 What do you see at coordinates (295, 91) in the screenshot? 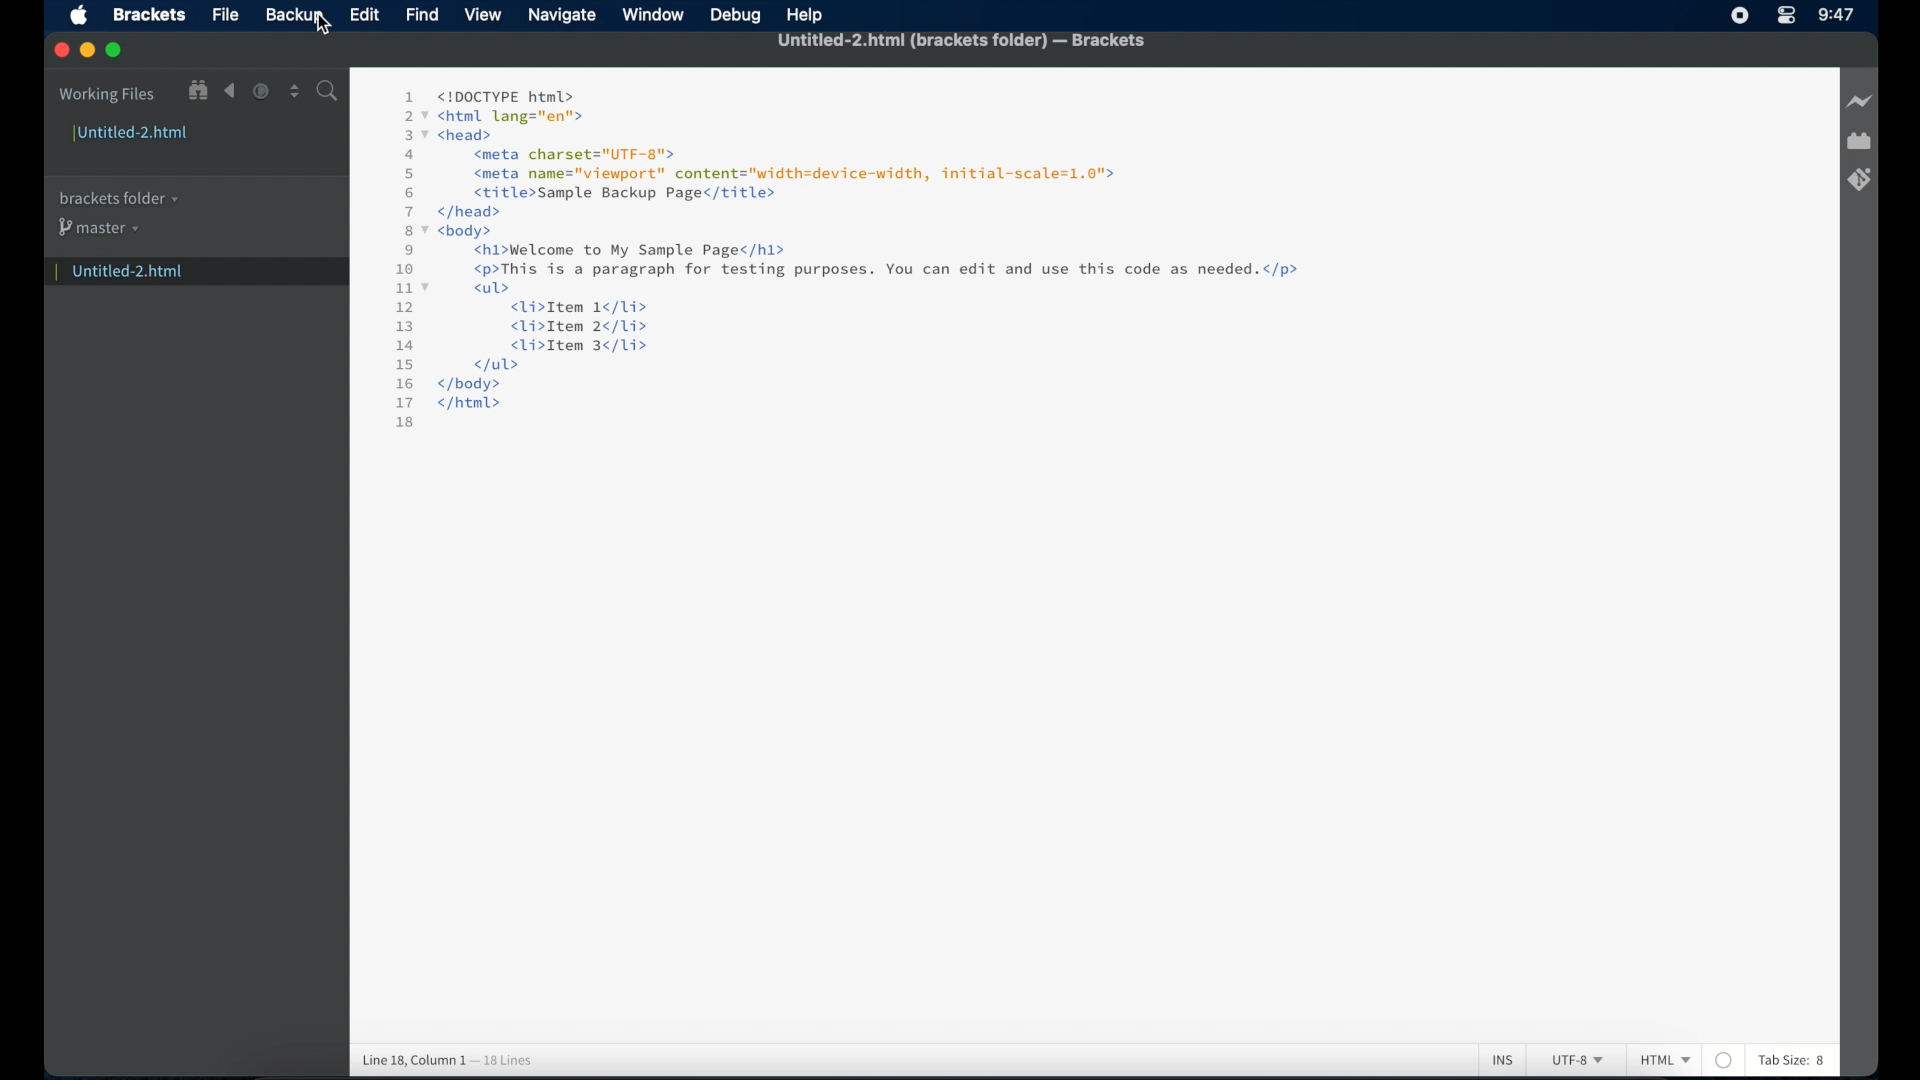
I see `split editor vertical or horizontal` at bounding box center [295, 91].